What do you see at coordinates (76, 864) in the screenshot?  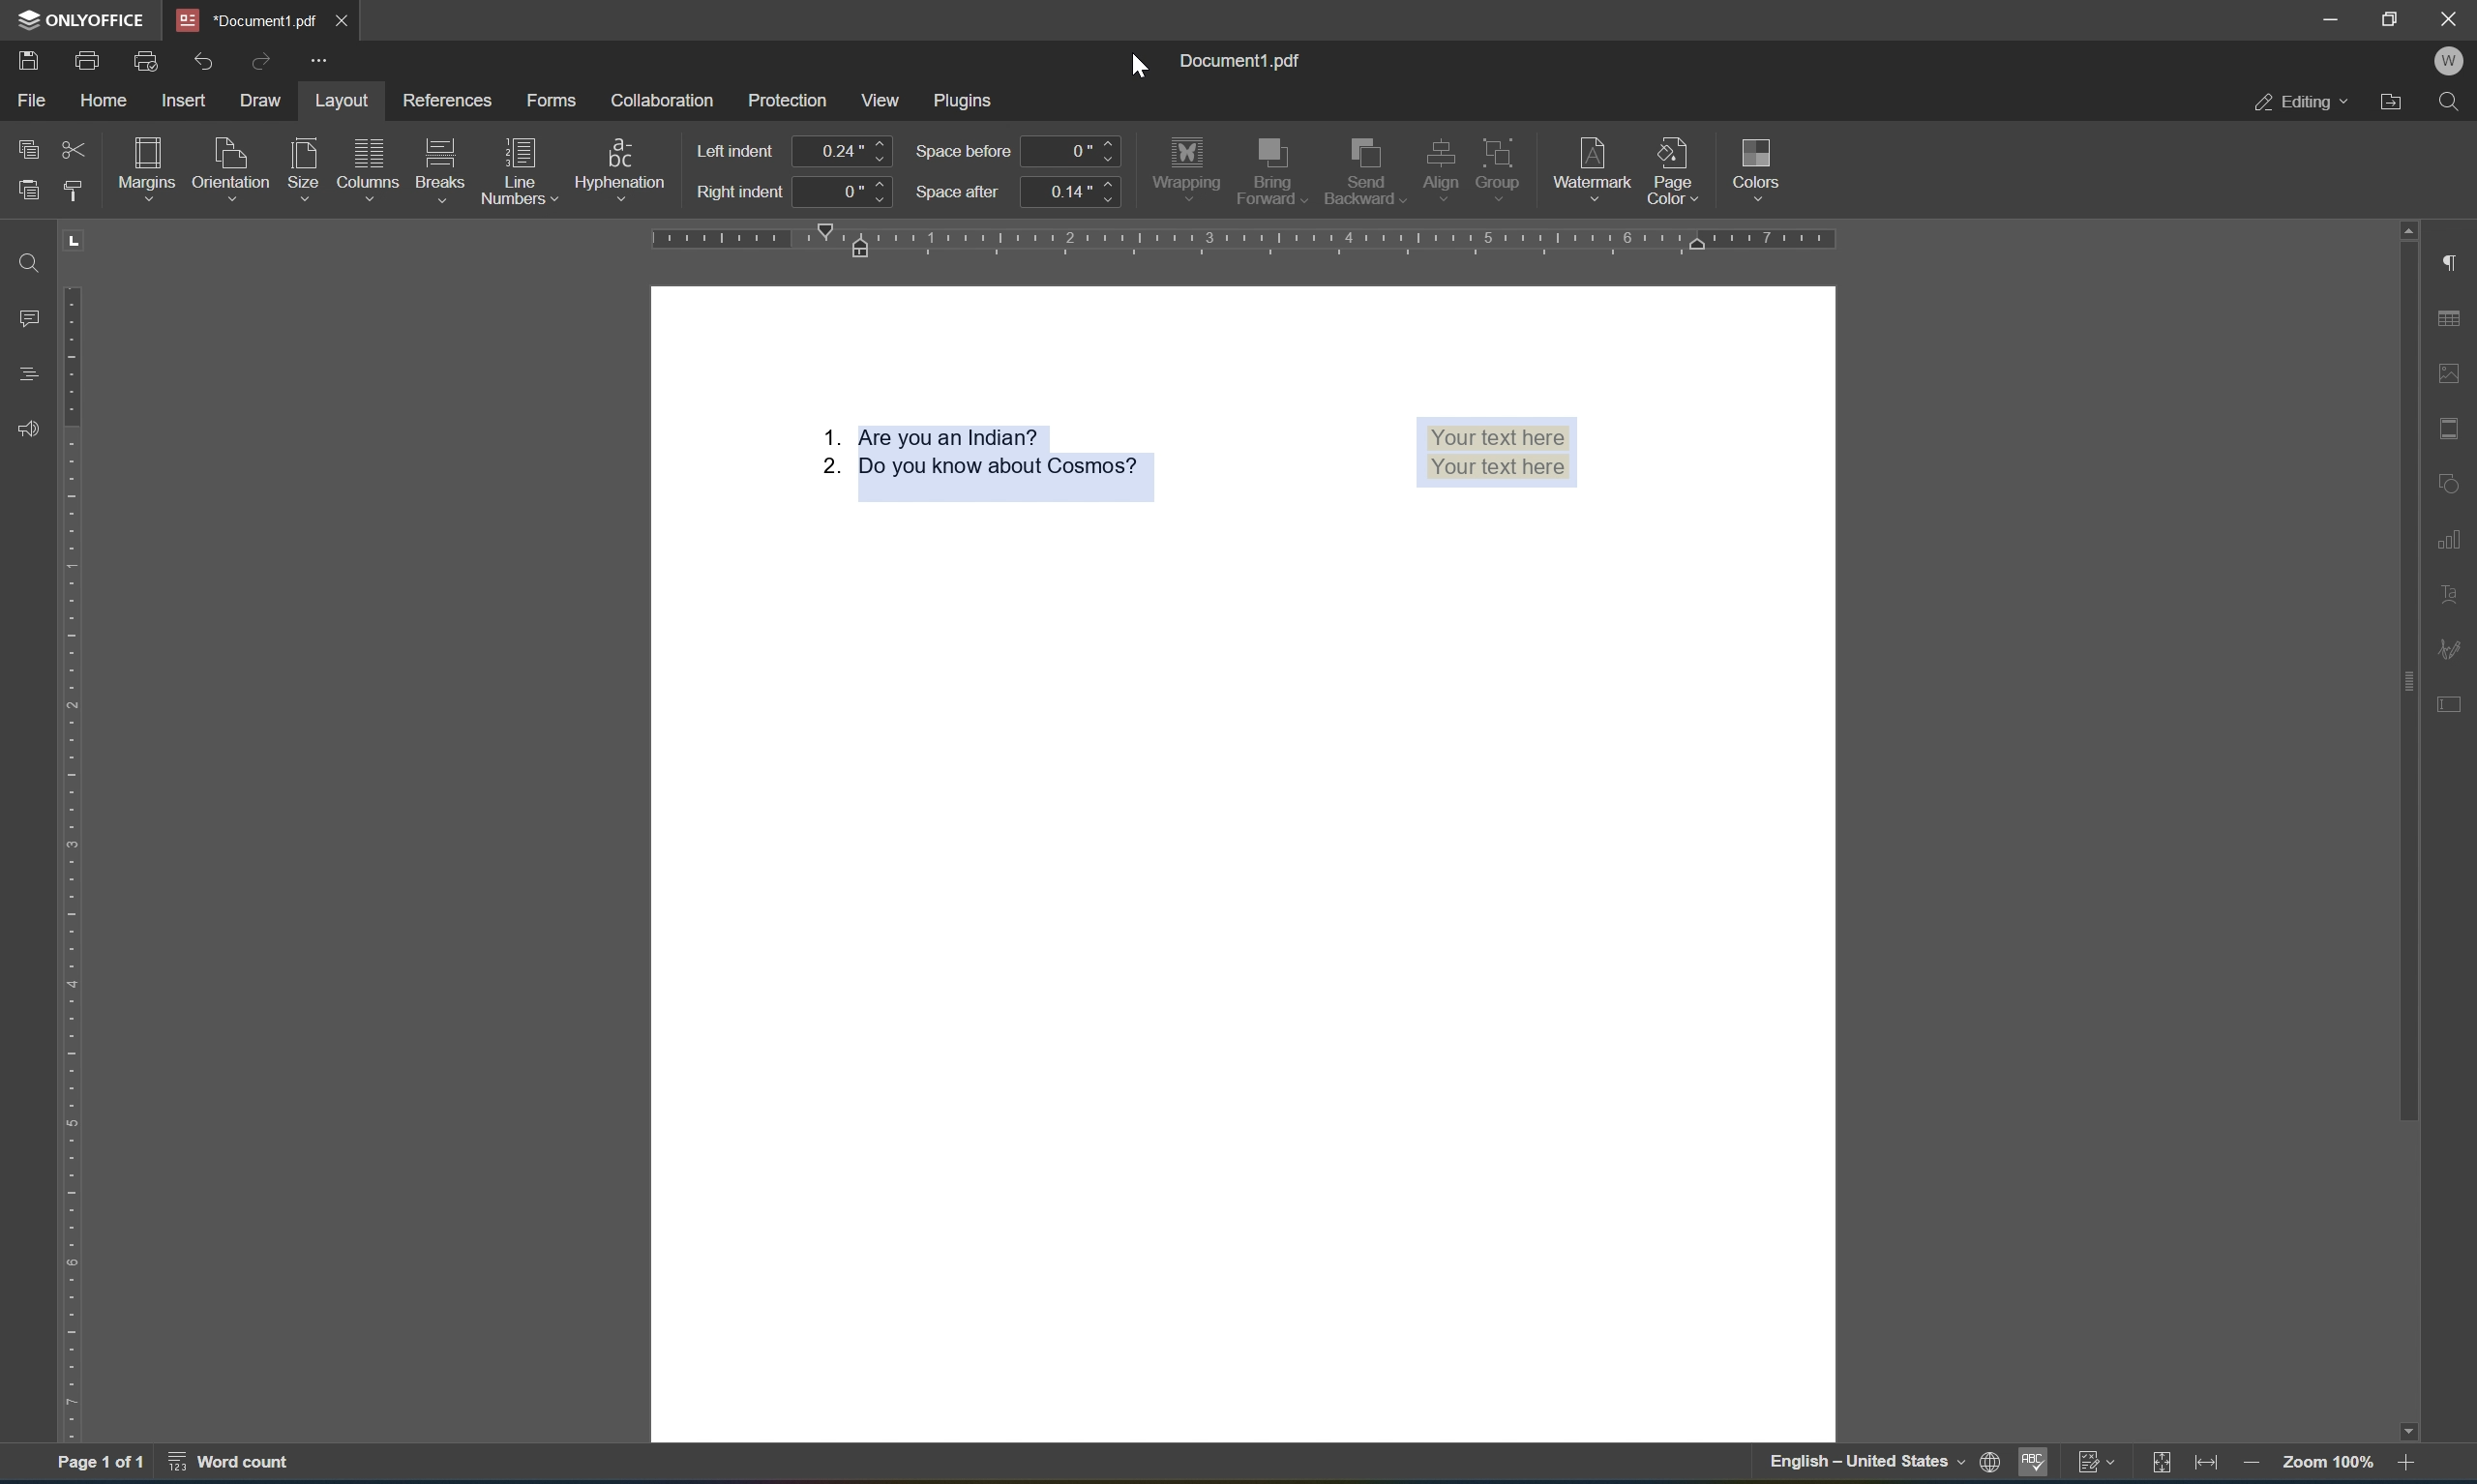 I see `ruler` at bounding box center [76, 864].